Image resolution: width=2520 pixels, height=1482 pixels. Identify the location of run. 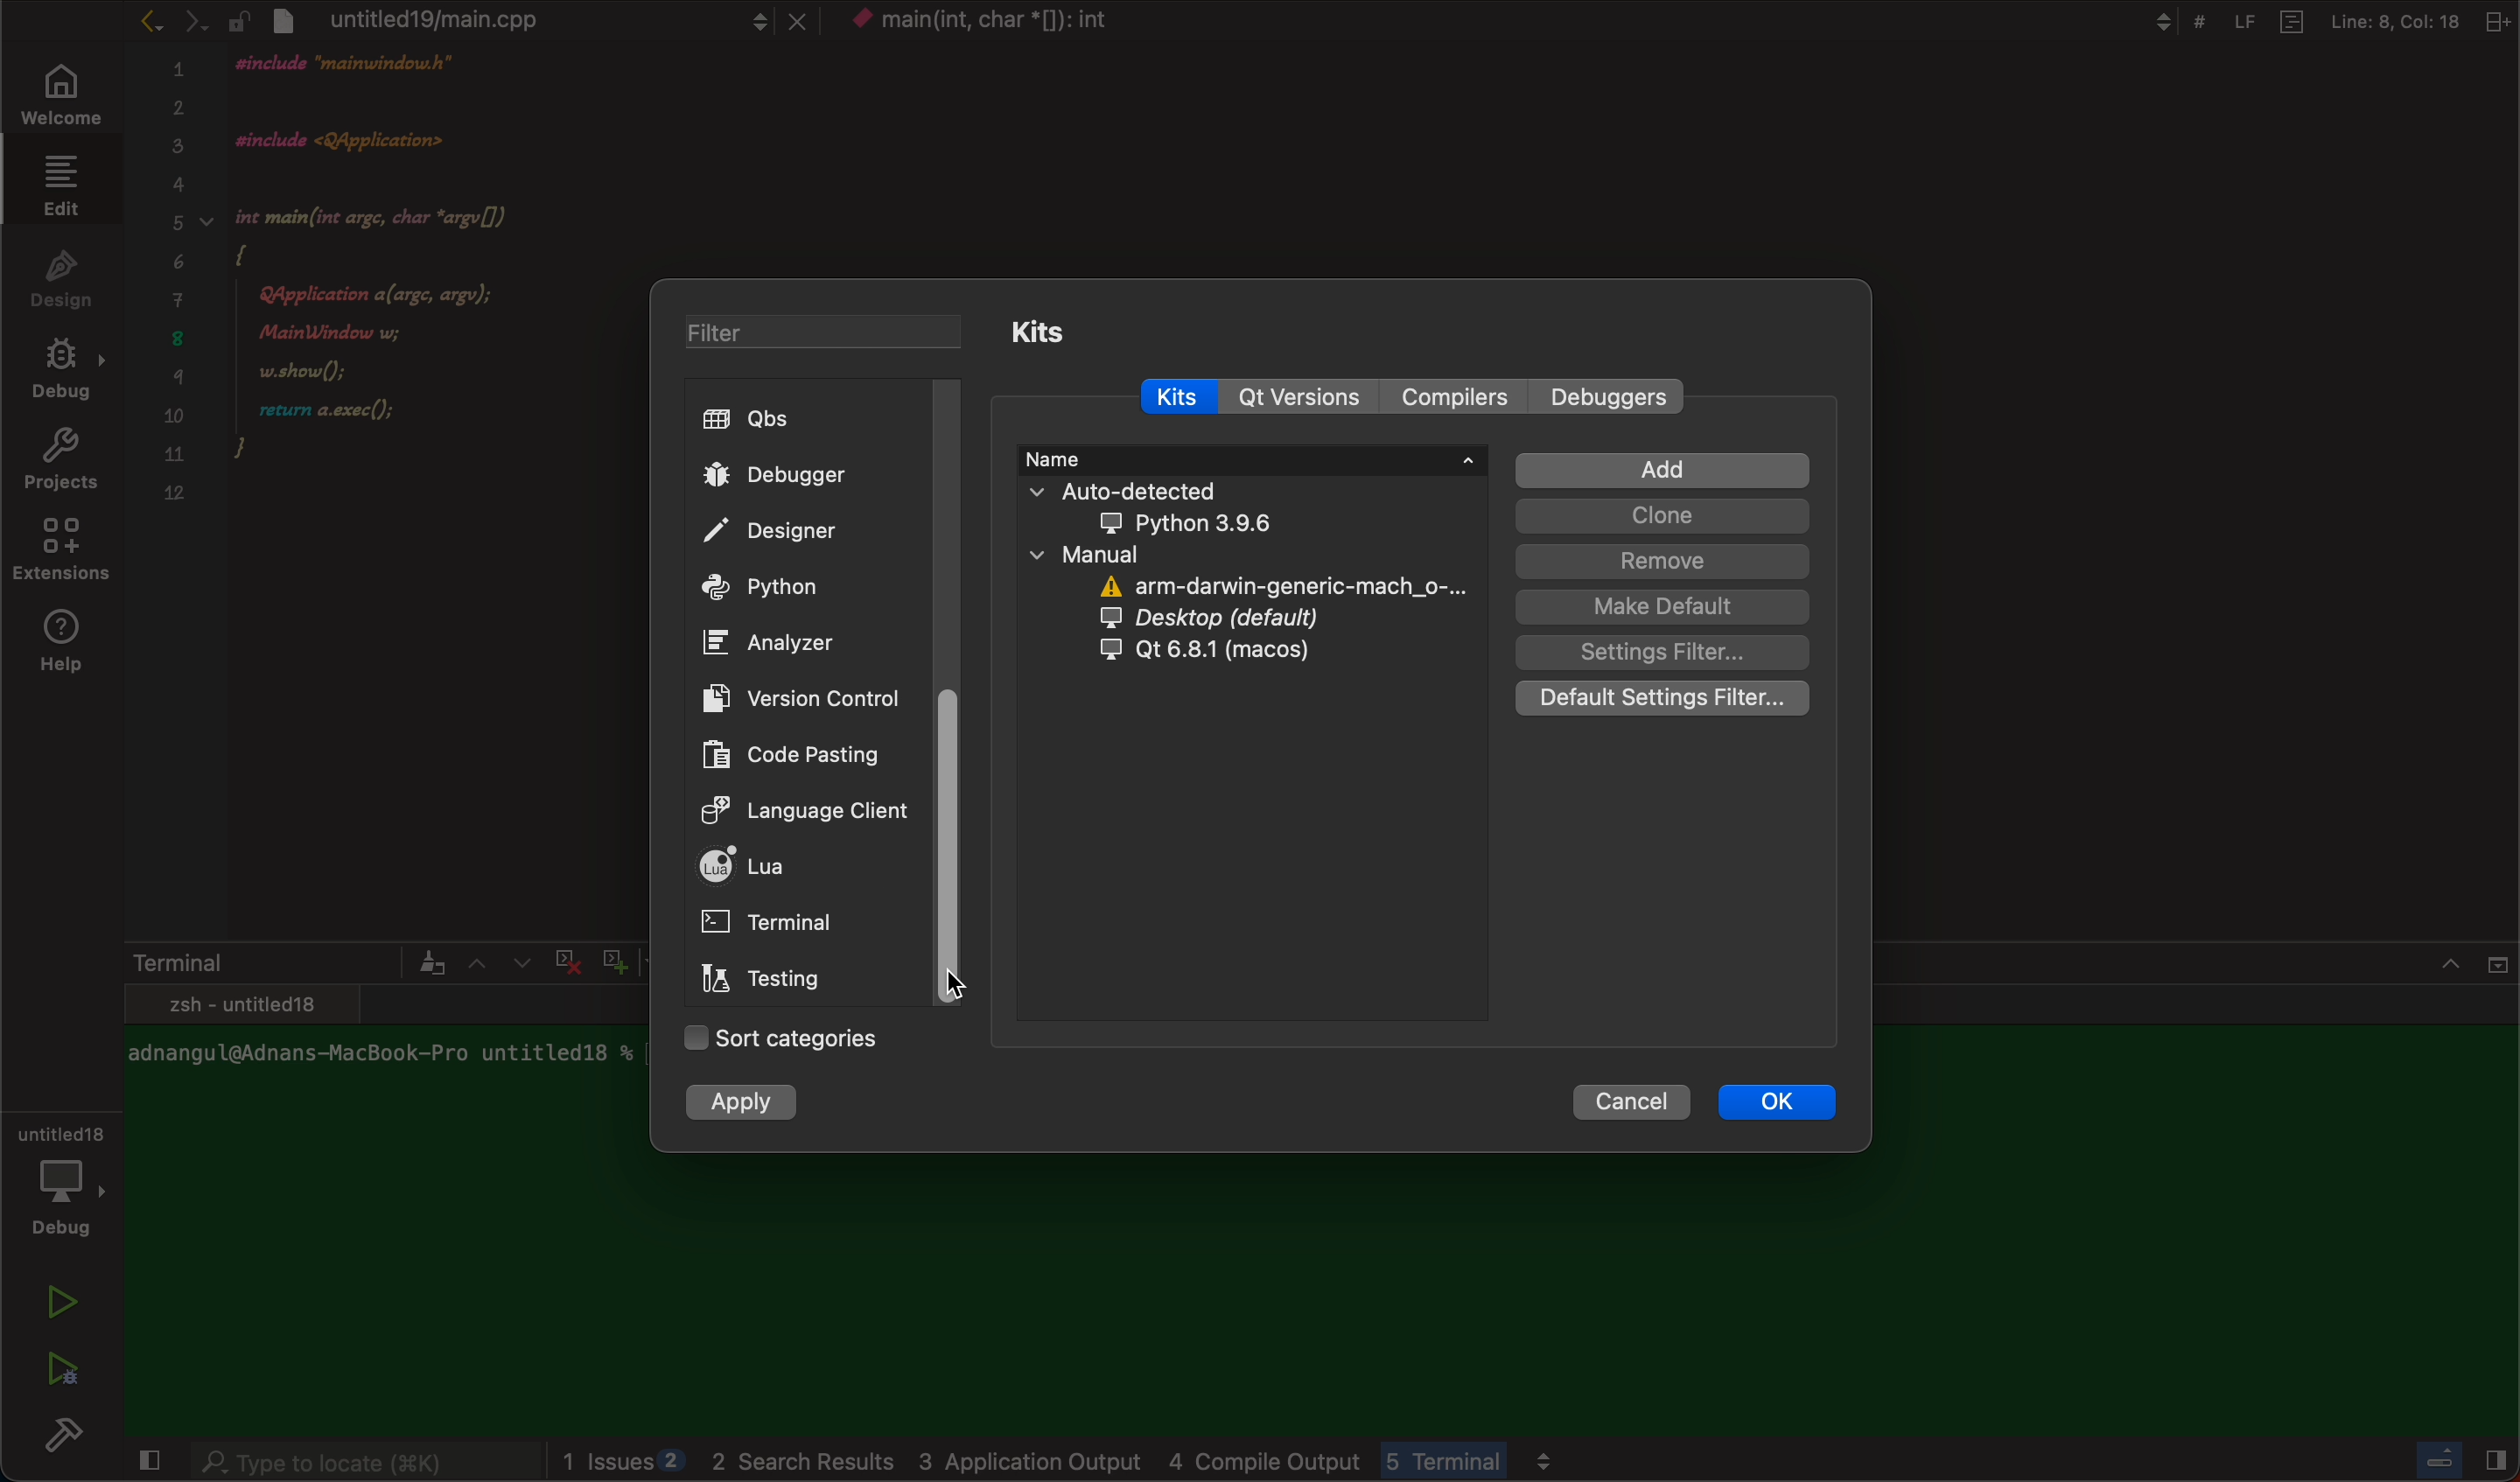
(64, 1302).